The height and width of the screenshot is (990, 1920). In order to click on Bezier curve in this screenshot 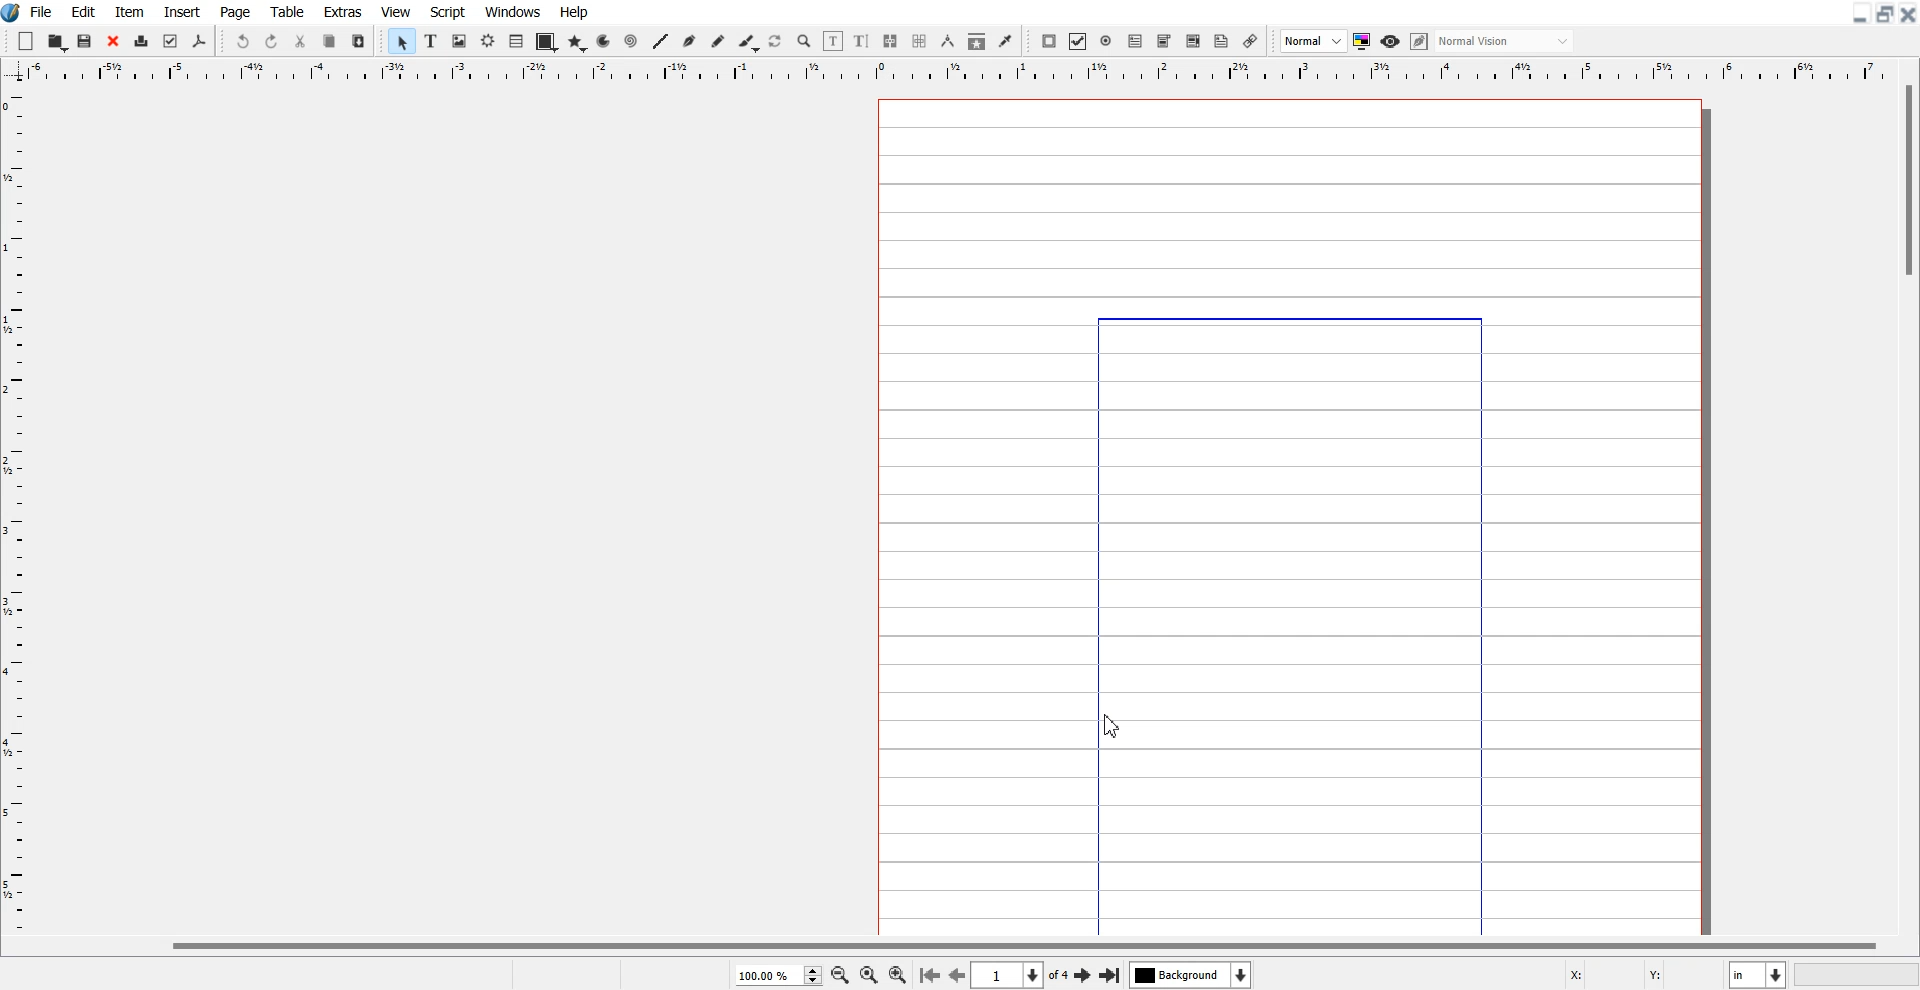, I will do `click(689, 41)`.